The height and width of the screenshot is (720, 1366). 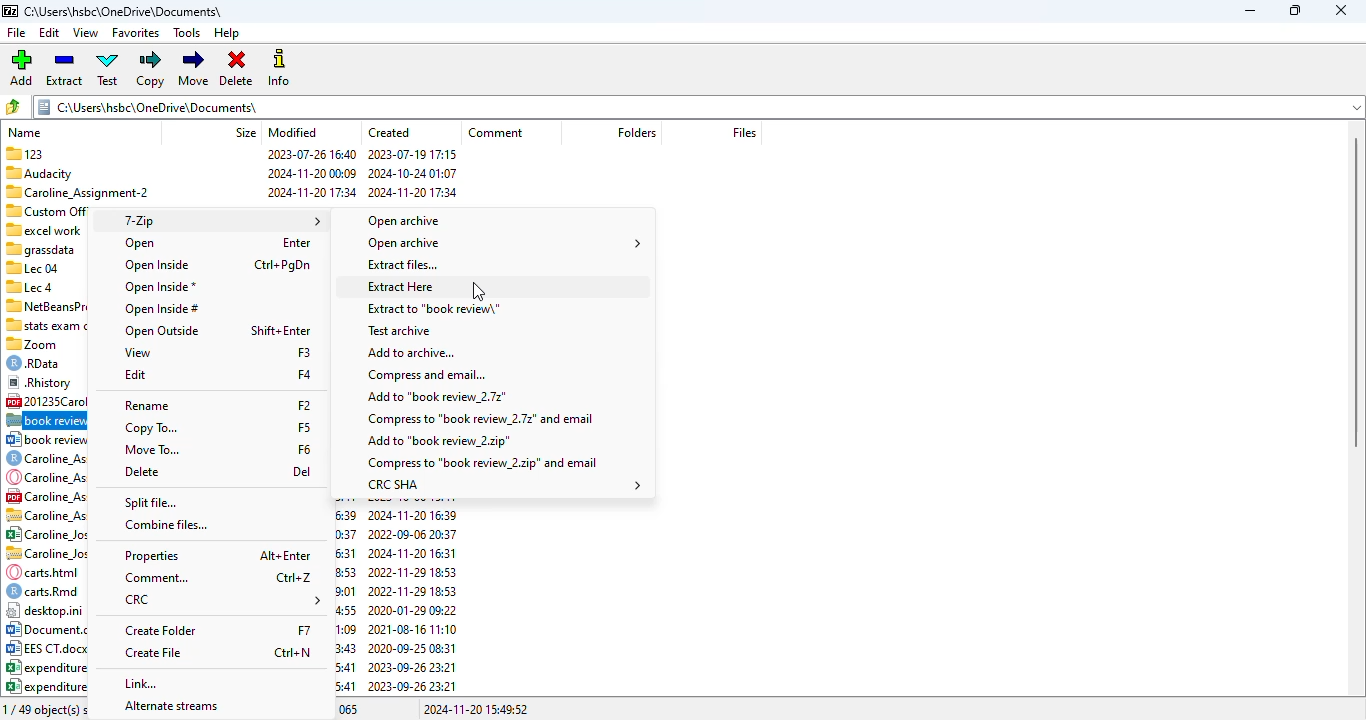 I want to click on ® Rhistory, so click(x=40, y=381).